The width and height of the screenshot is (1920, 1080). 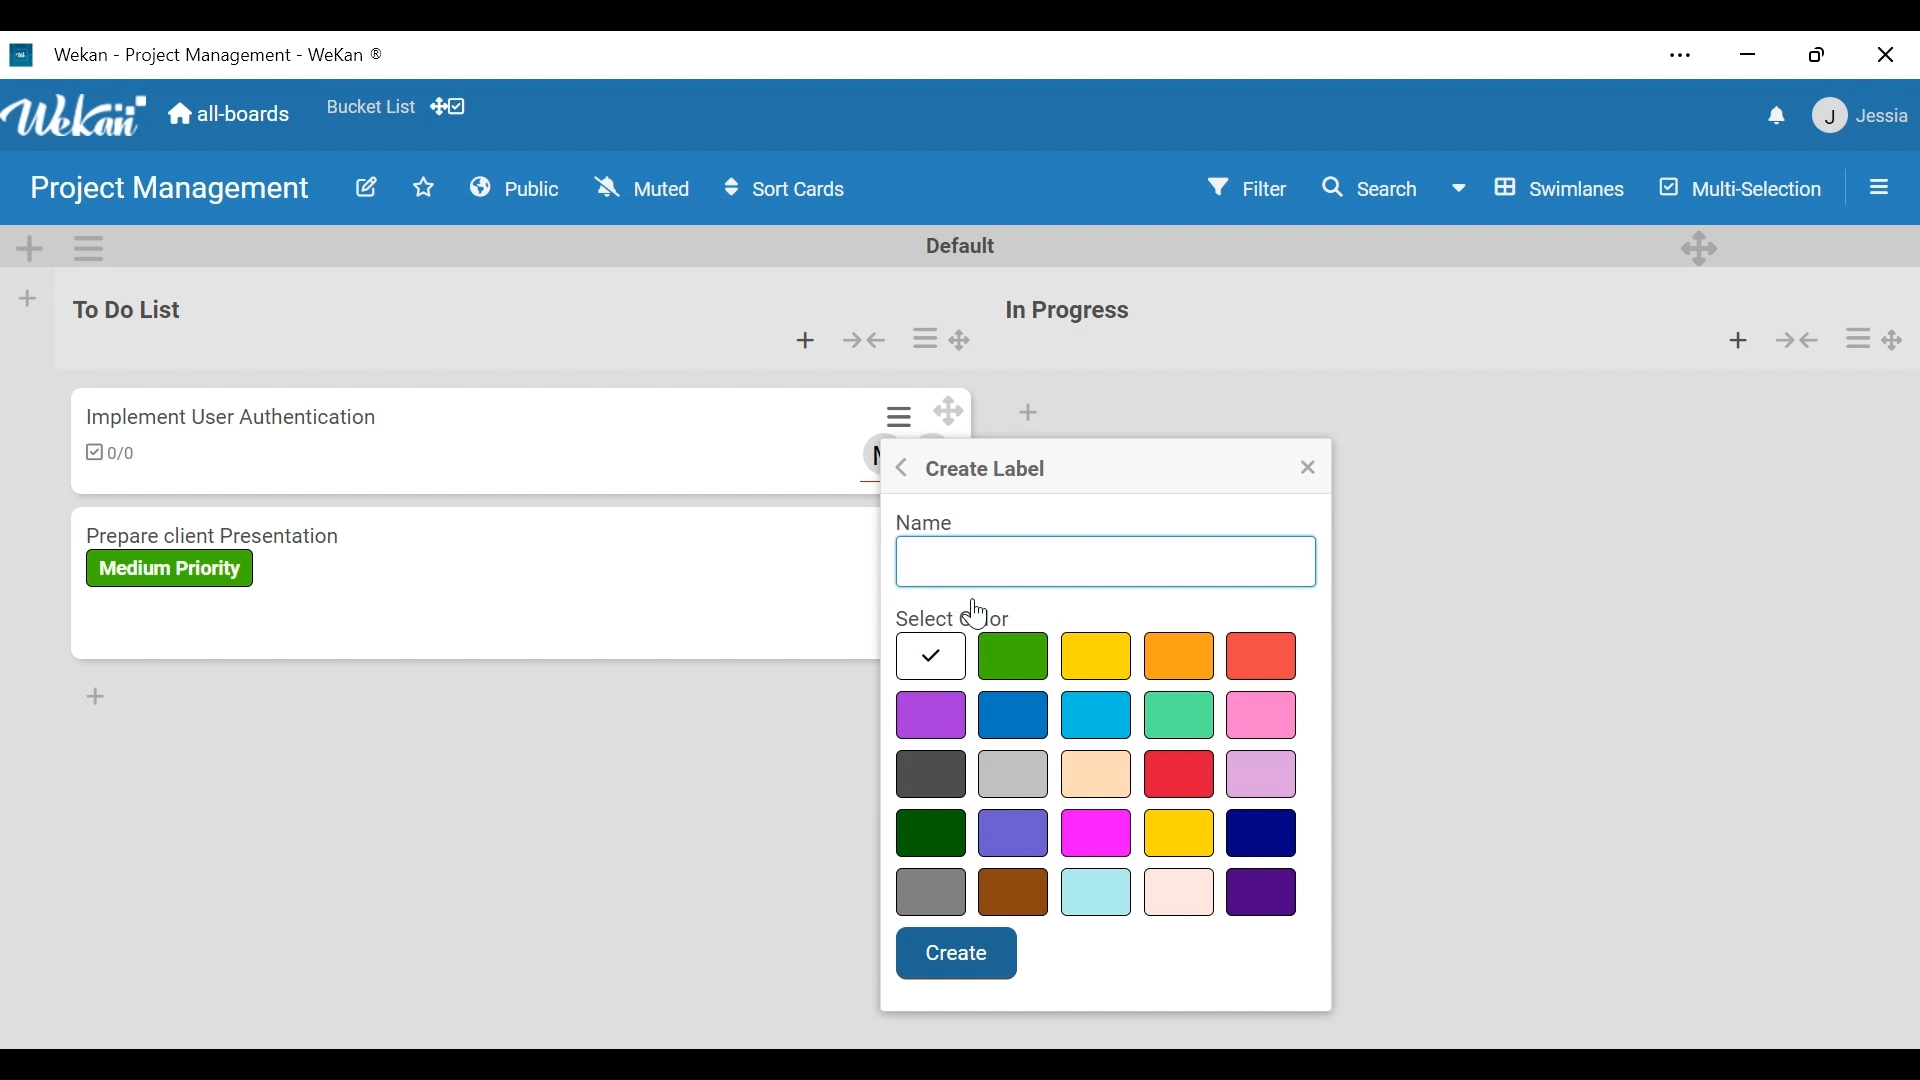 I want to click on Favorites, so click(x=370, y=103).